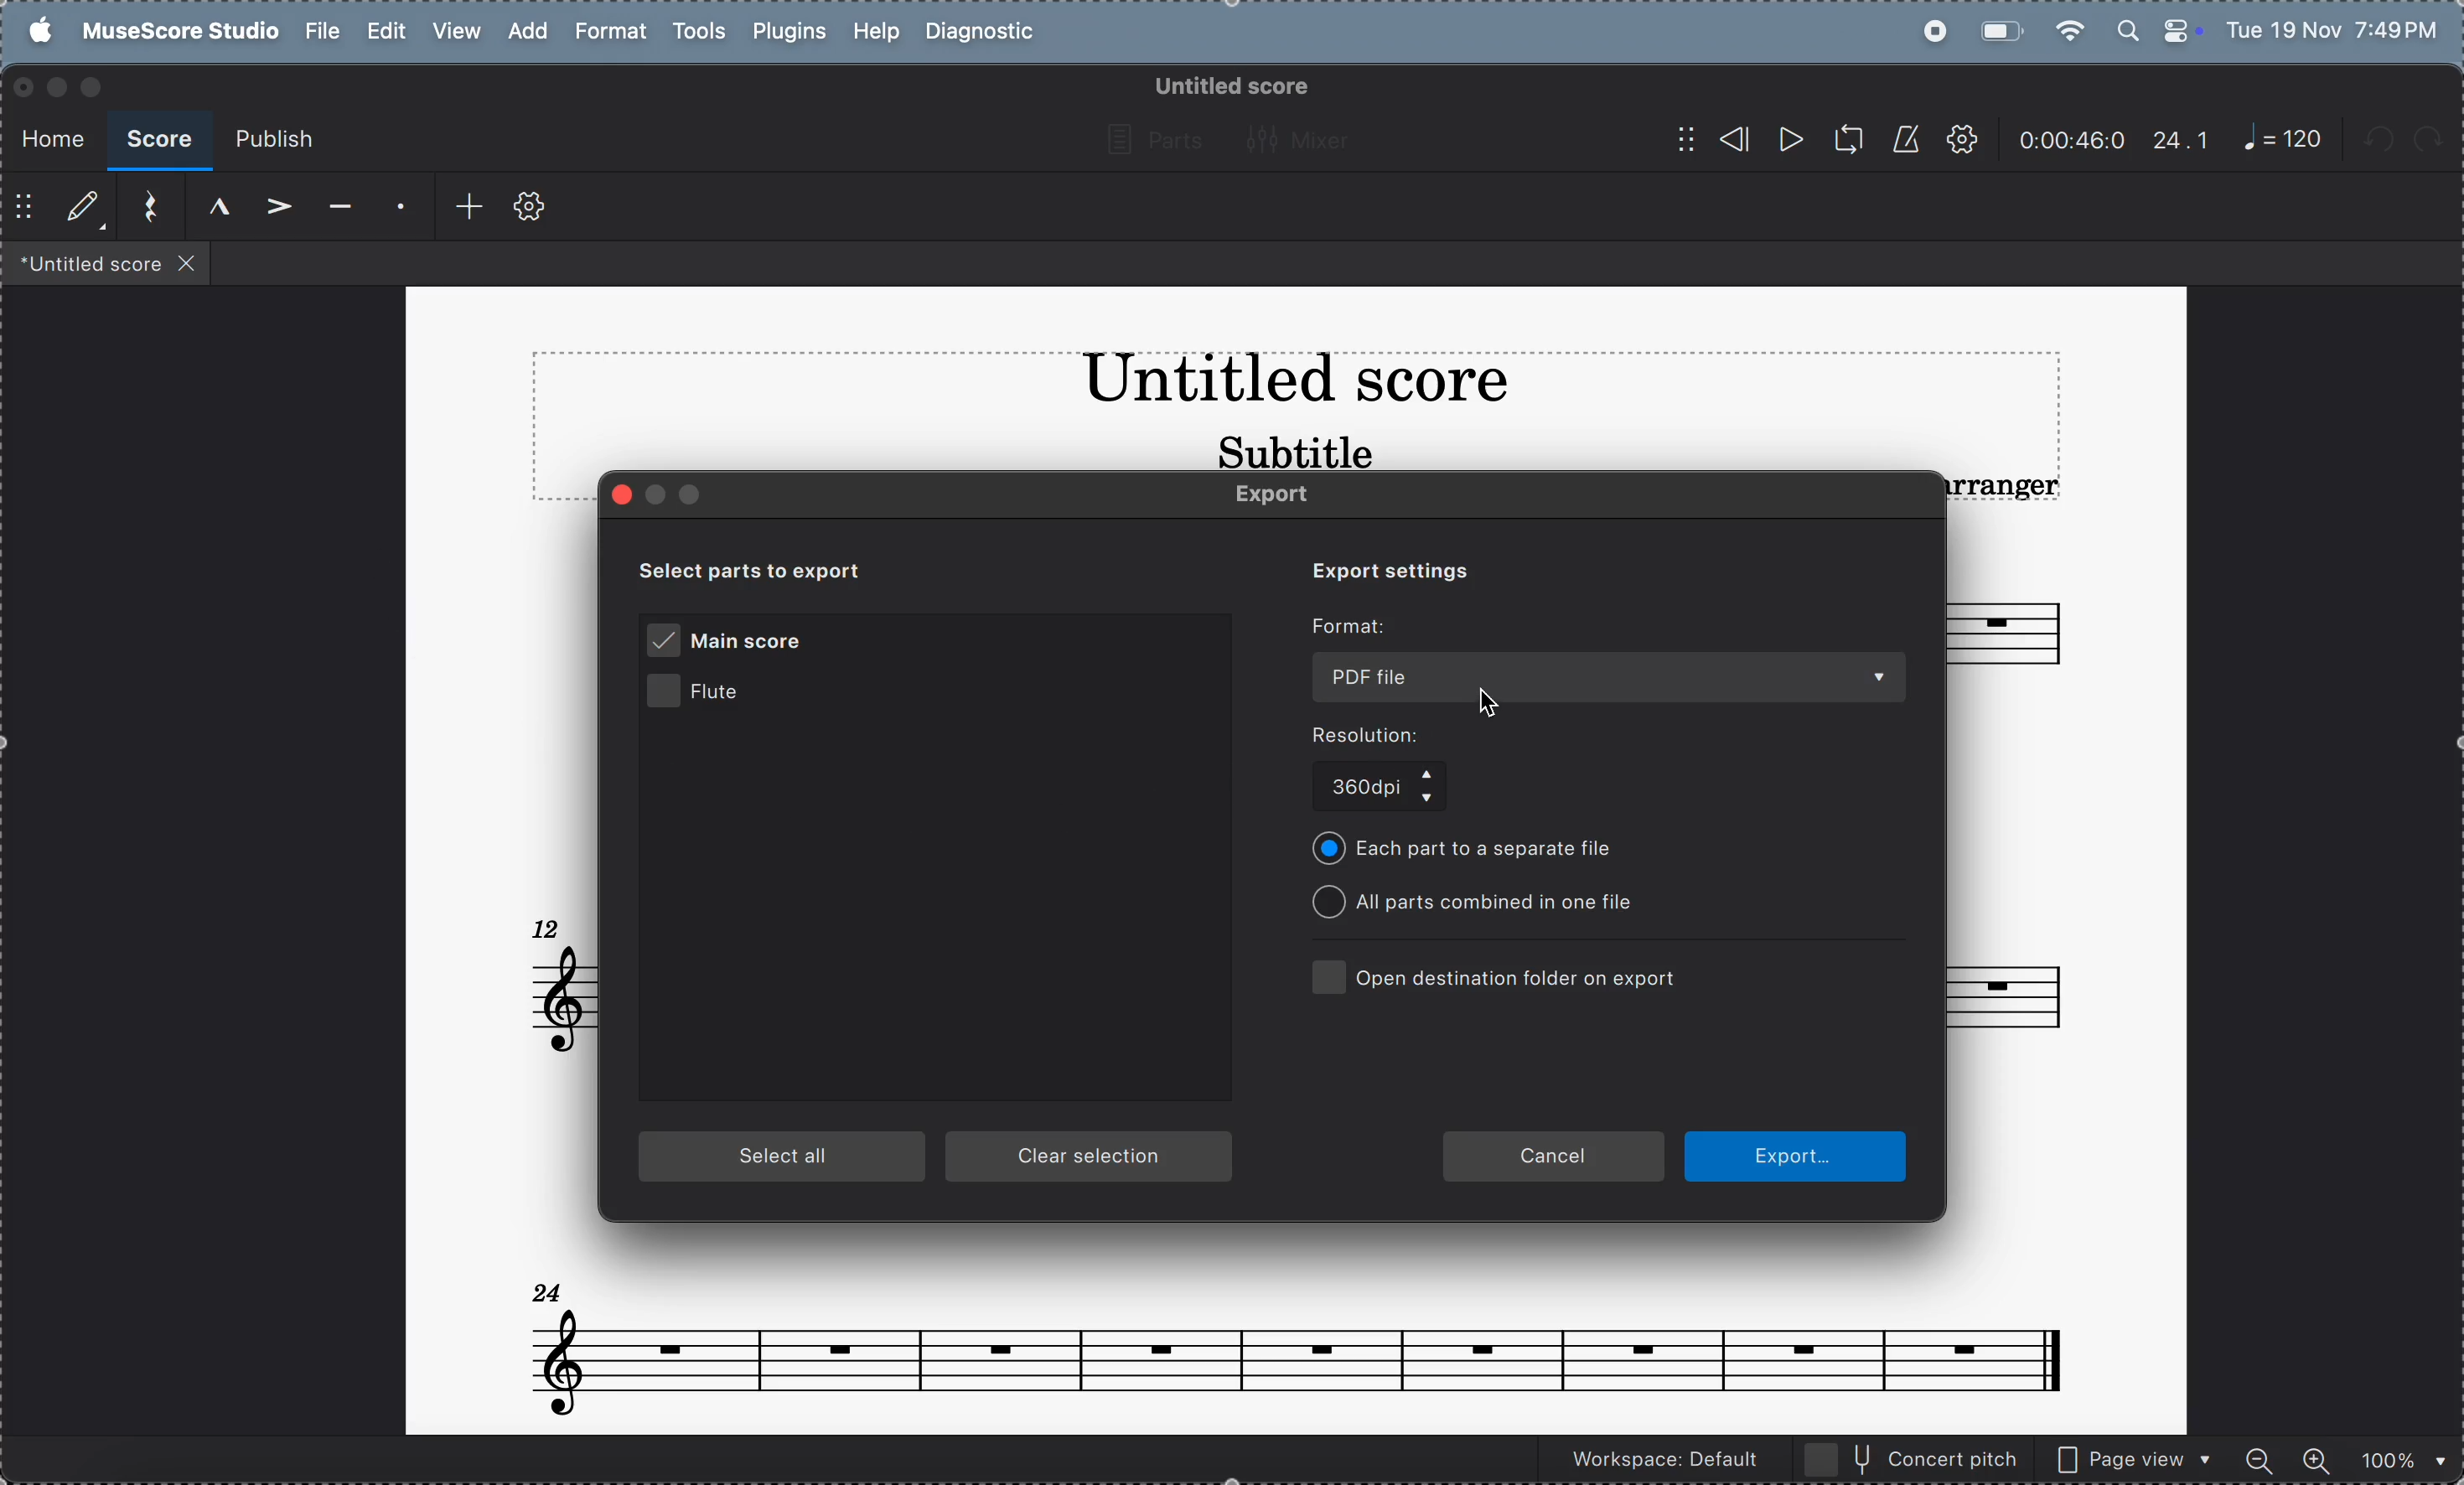 This screenshot has height=1485, width=2464. Describe the element at coordinates (1385, 790) in the screenshot. I see `360 dpi` at that location.